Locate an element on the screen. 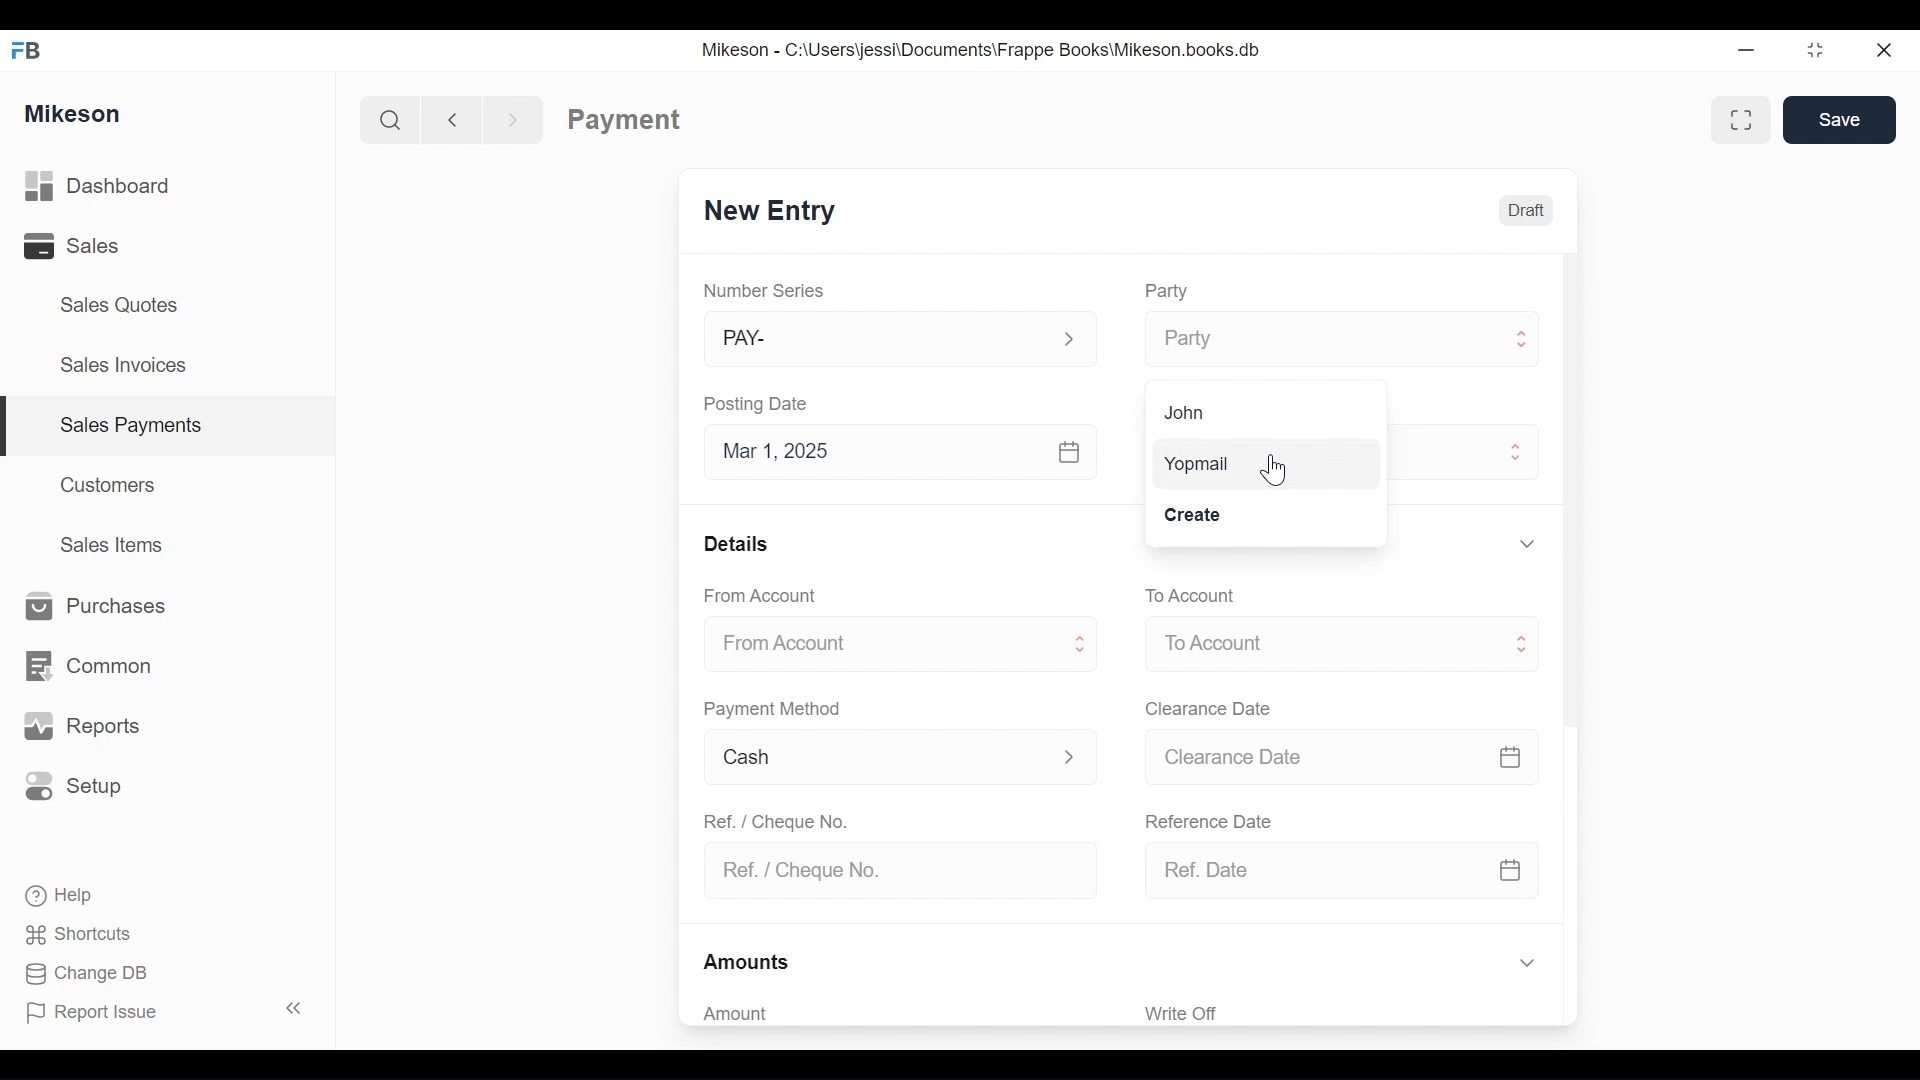  Draft is located at coordinates (1529, 210).